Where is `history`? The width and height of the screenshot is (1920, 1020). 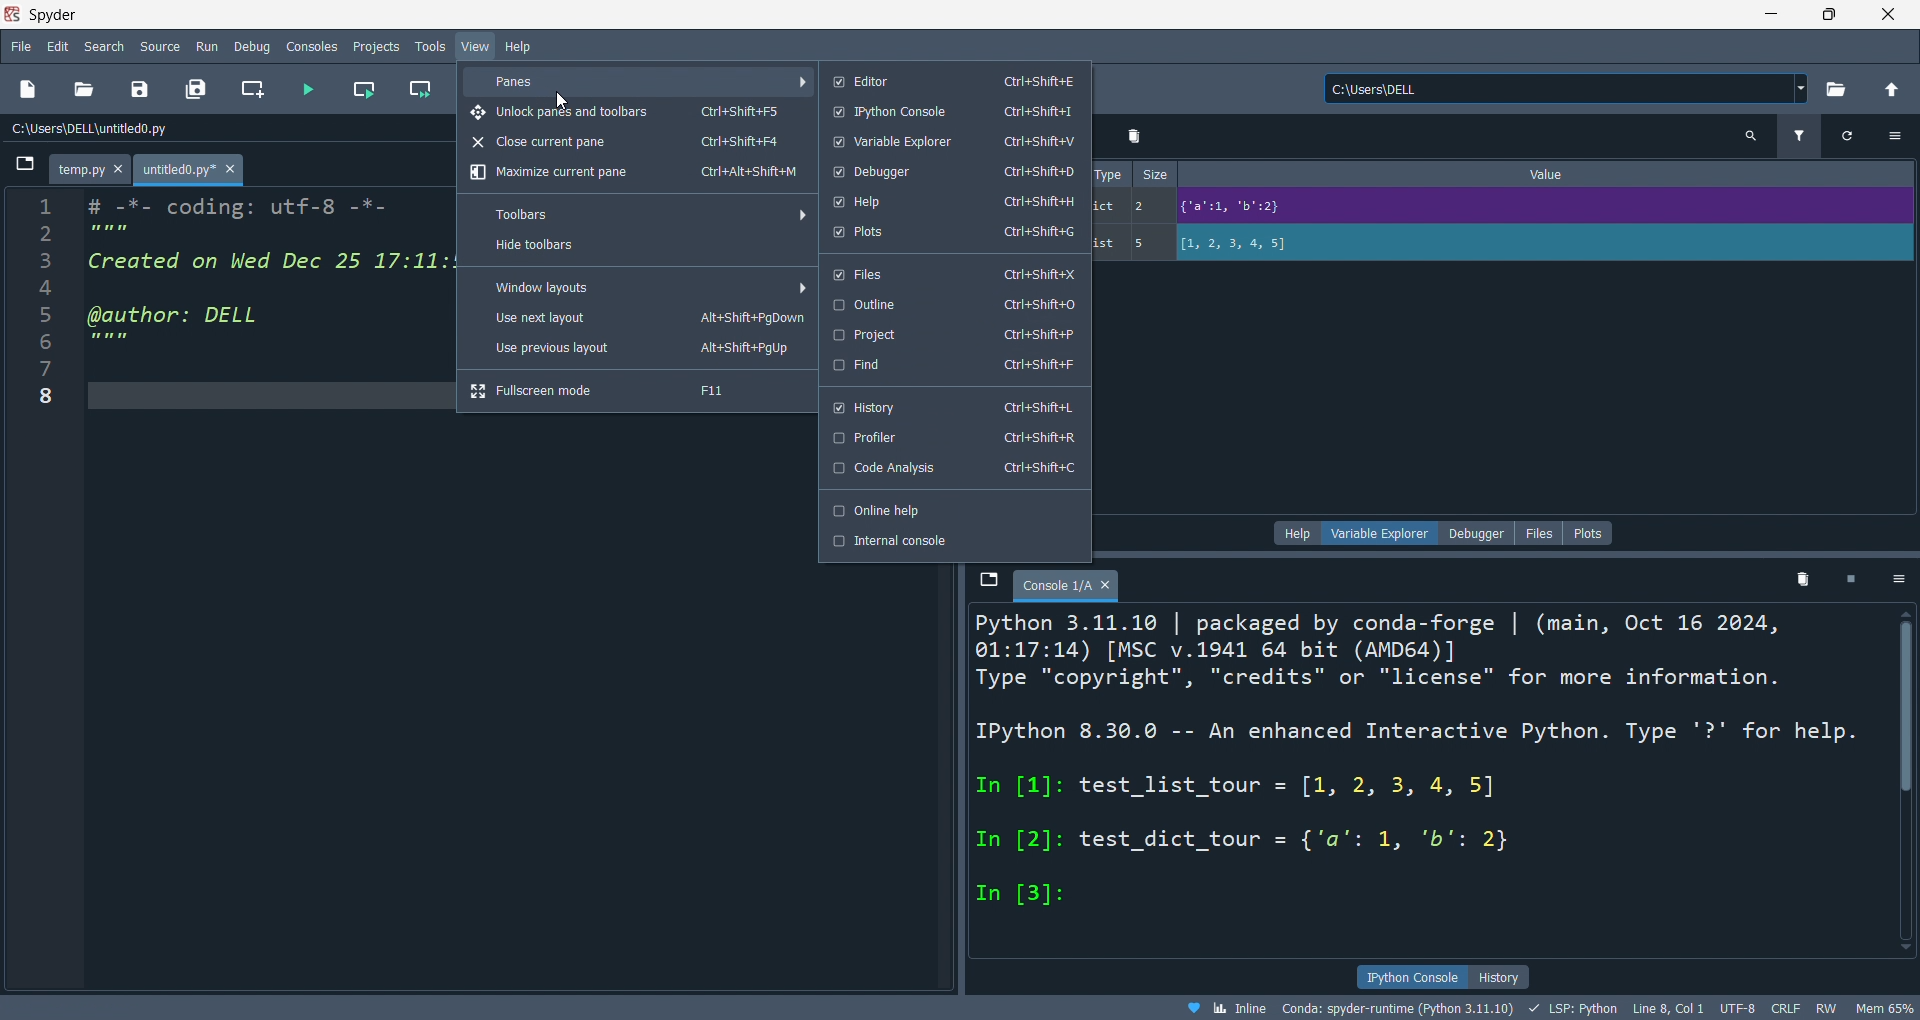
history is located at coordinates (953, 405).